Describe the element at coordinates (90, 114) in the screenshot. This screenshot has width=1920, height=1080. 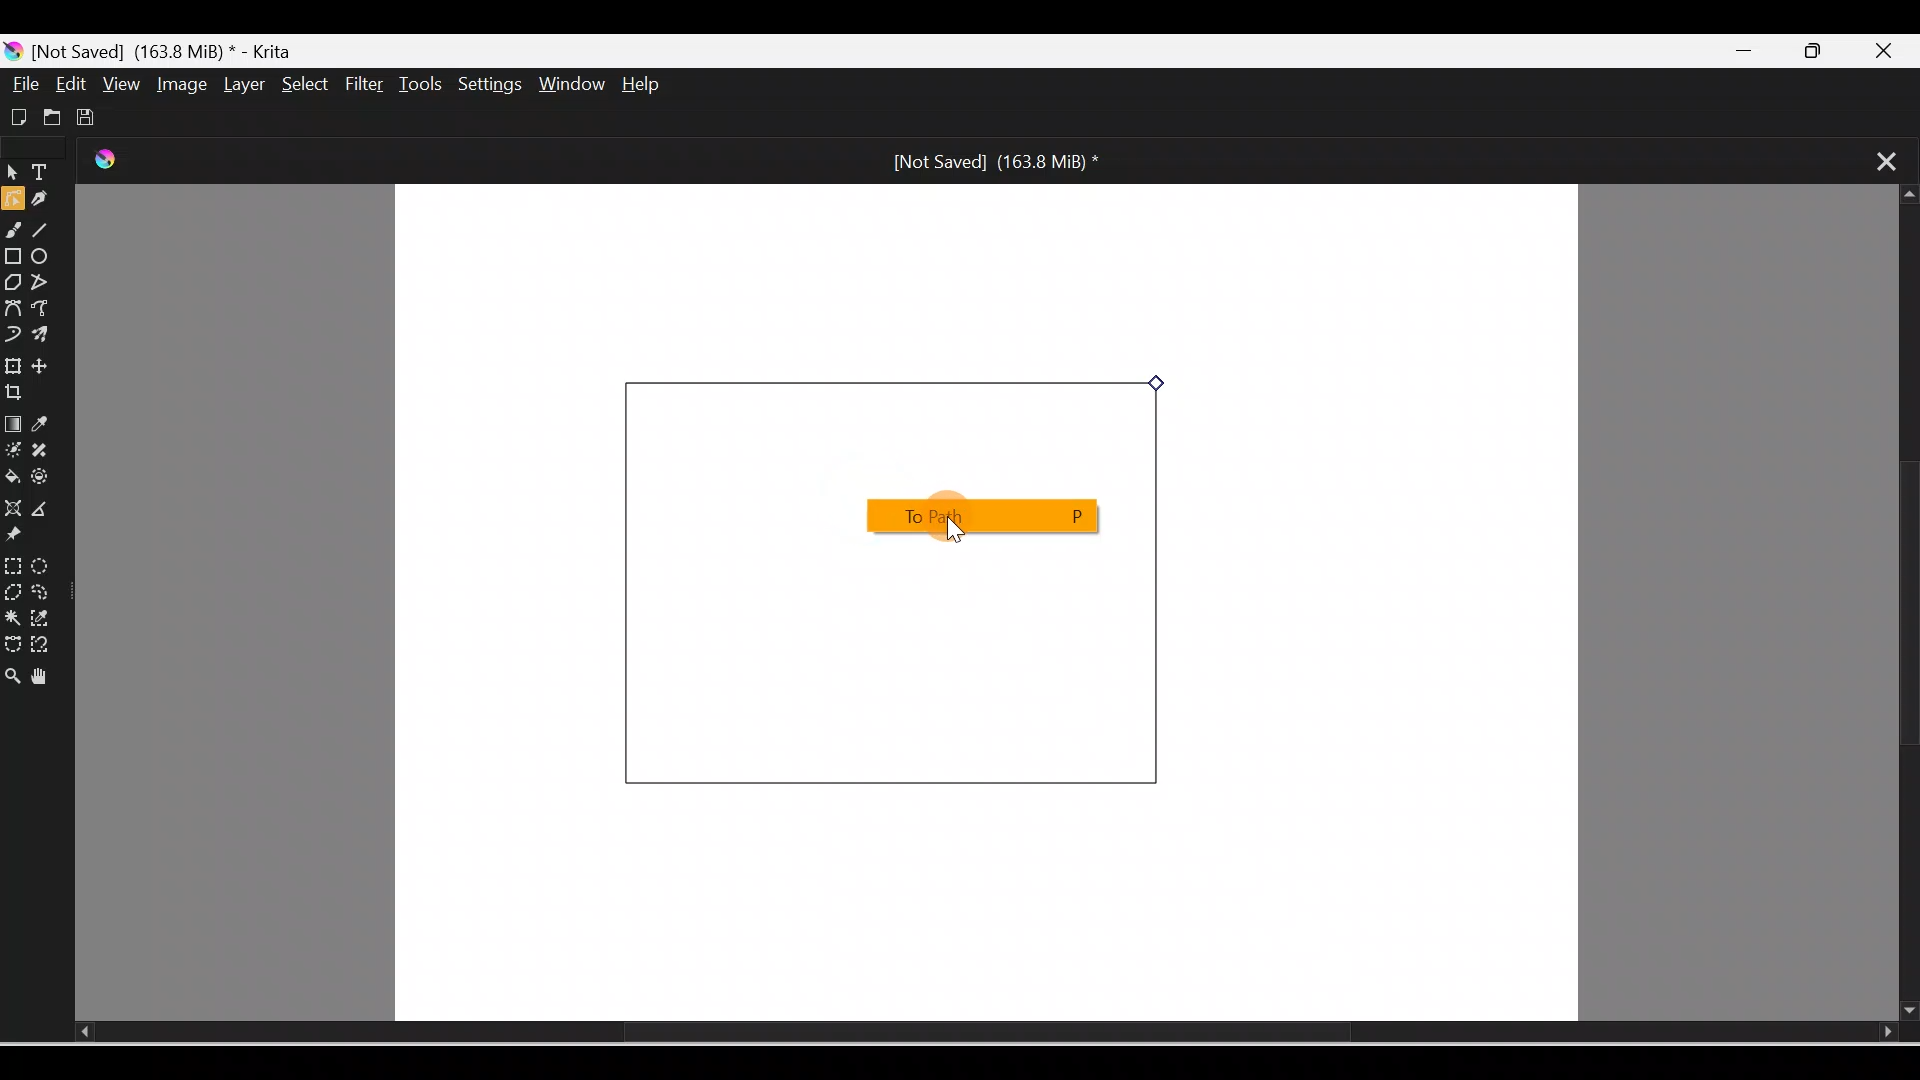
I see `Save` at that location.